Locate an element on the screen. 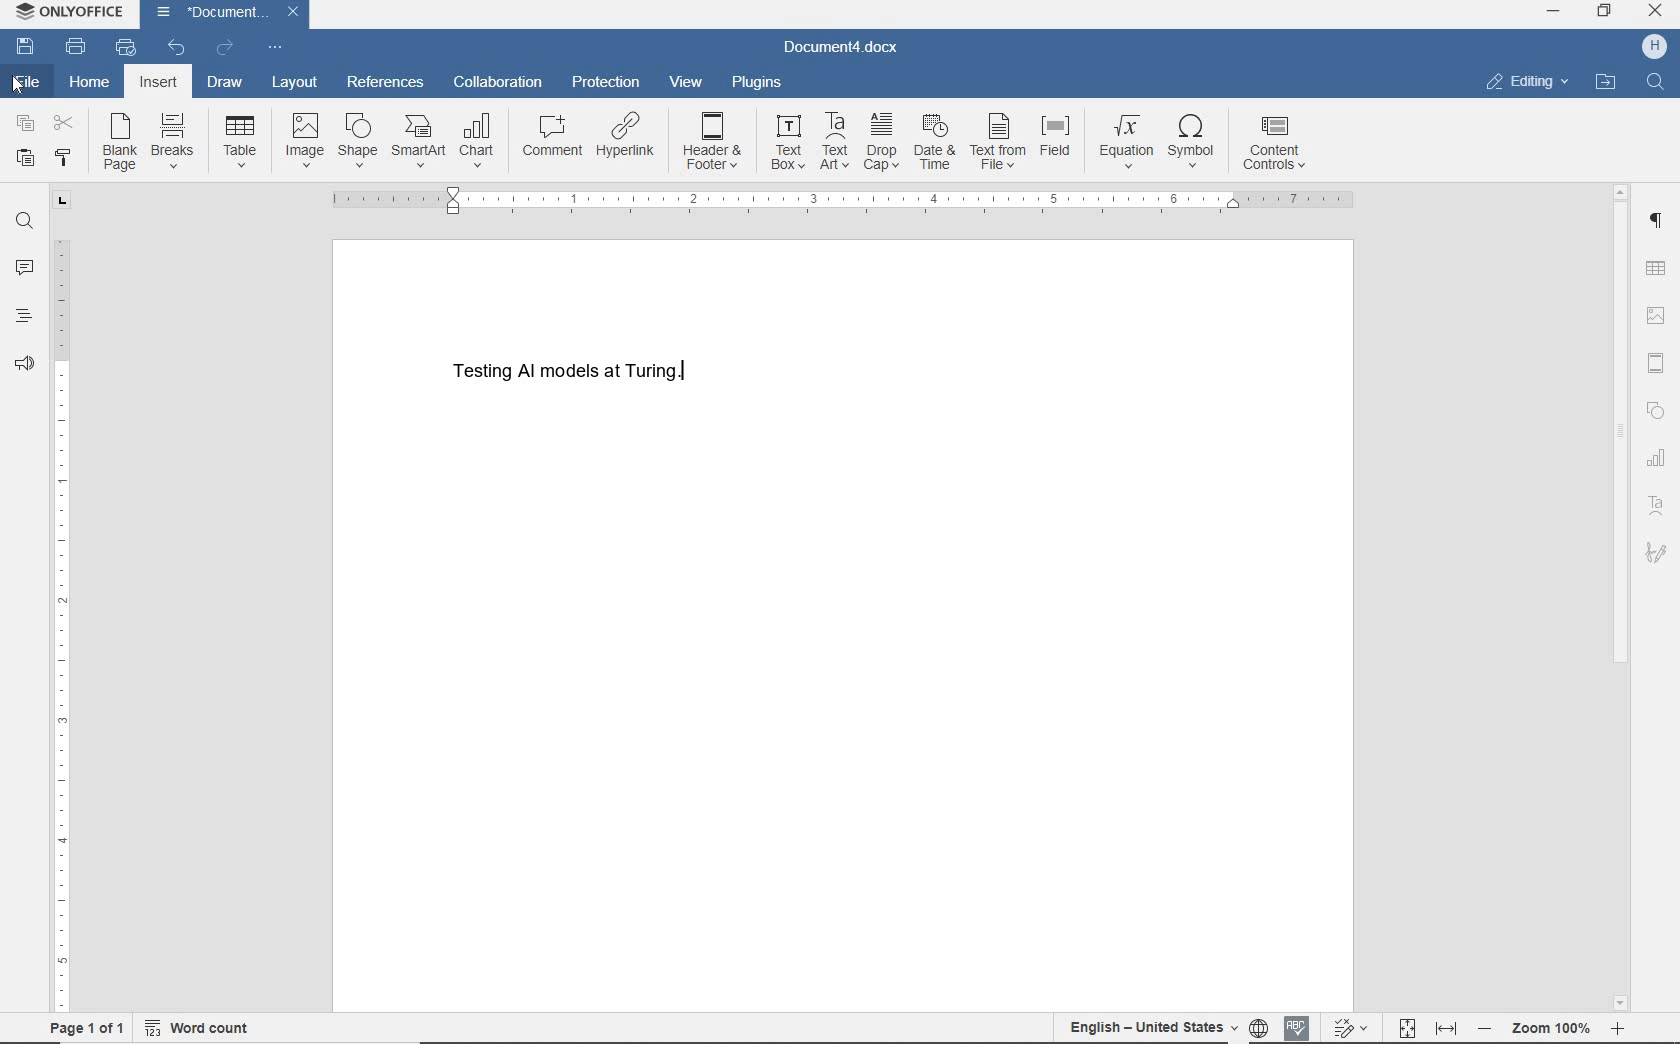 The width and height of the screenshot is (1680, 1044). shape is located at coordinates (1658, 414).